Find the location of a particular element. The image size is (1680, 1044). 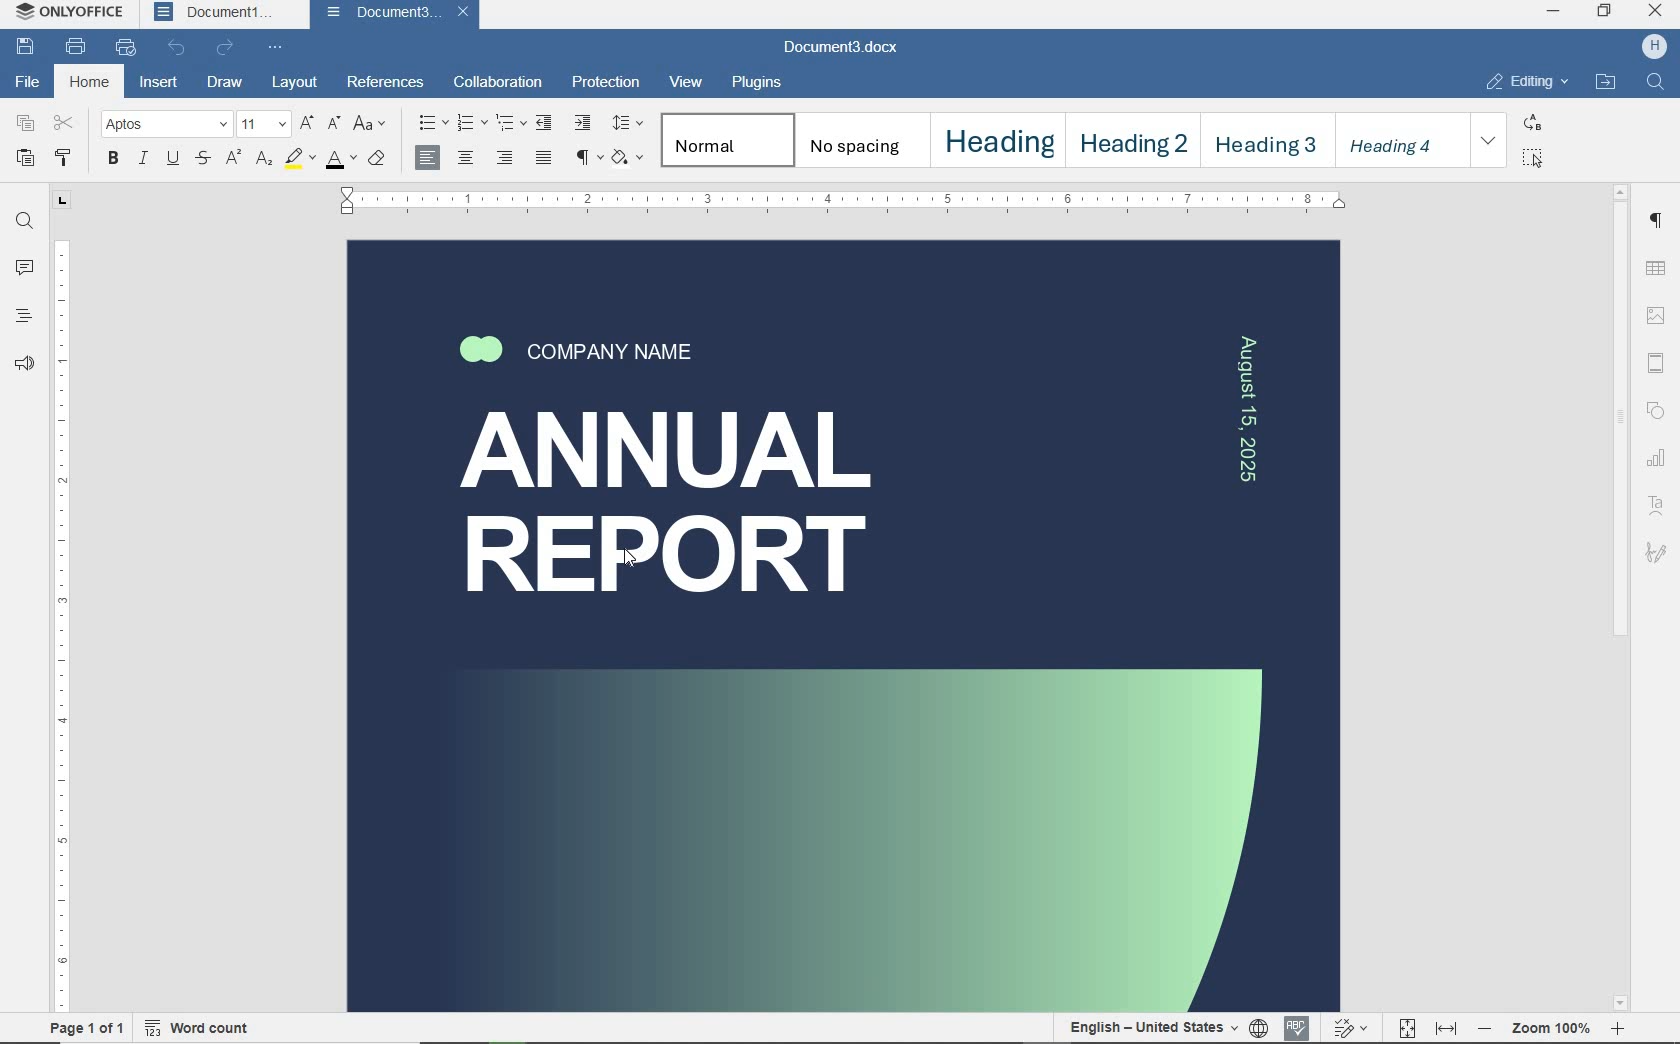

 is located at coordinates (1351, 1029).